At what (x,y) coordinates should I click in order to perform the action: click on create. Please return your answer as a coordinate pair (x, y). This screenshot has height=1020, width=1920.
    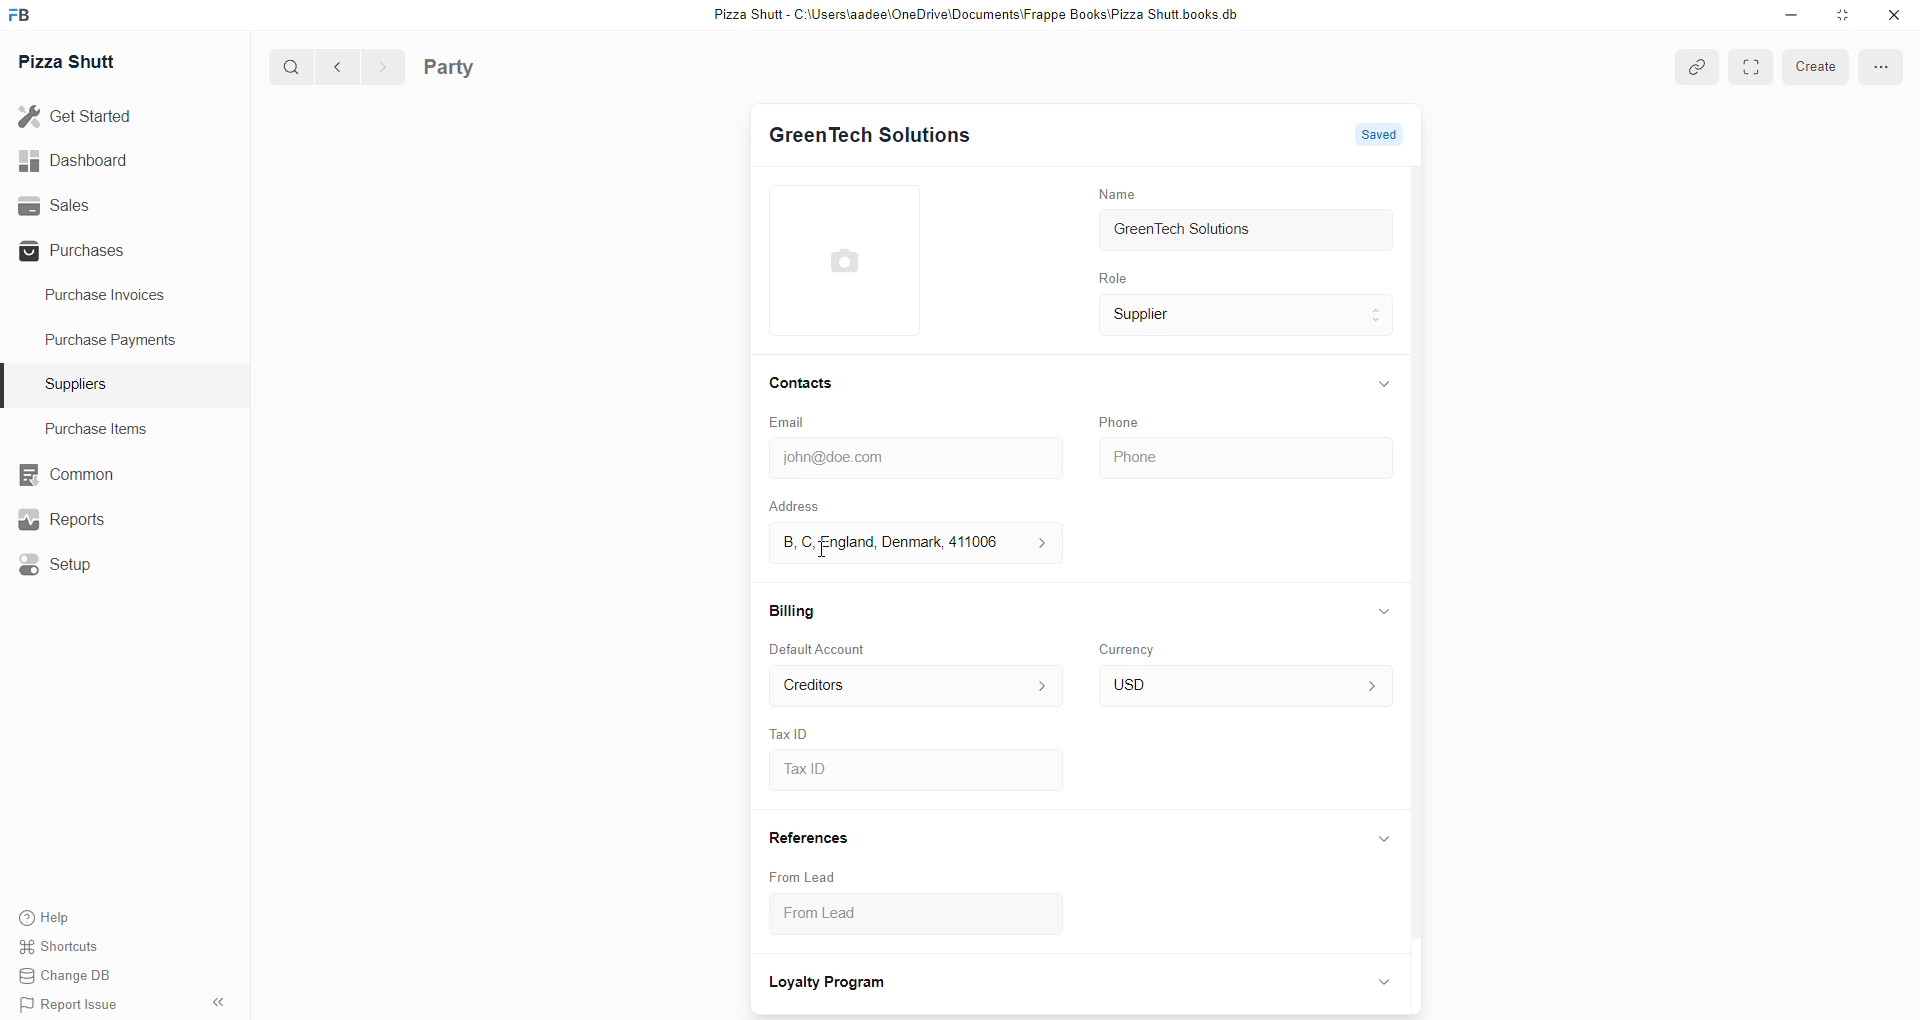
    Looking at the image, I should click on (1810, 66).